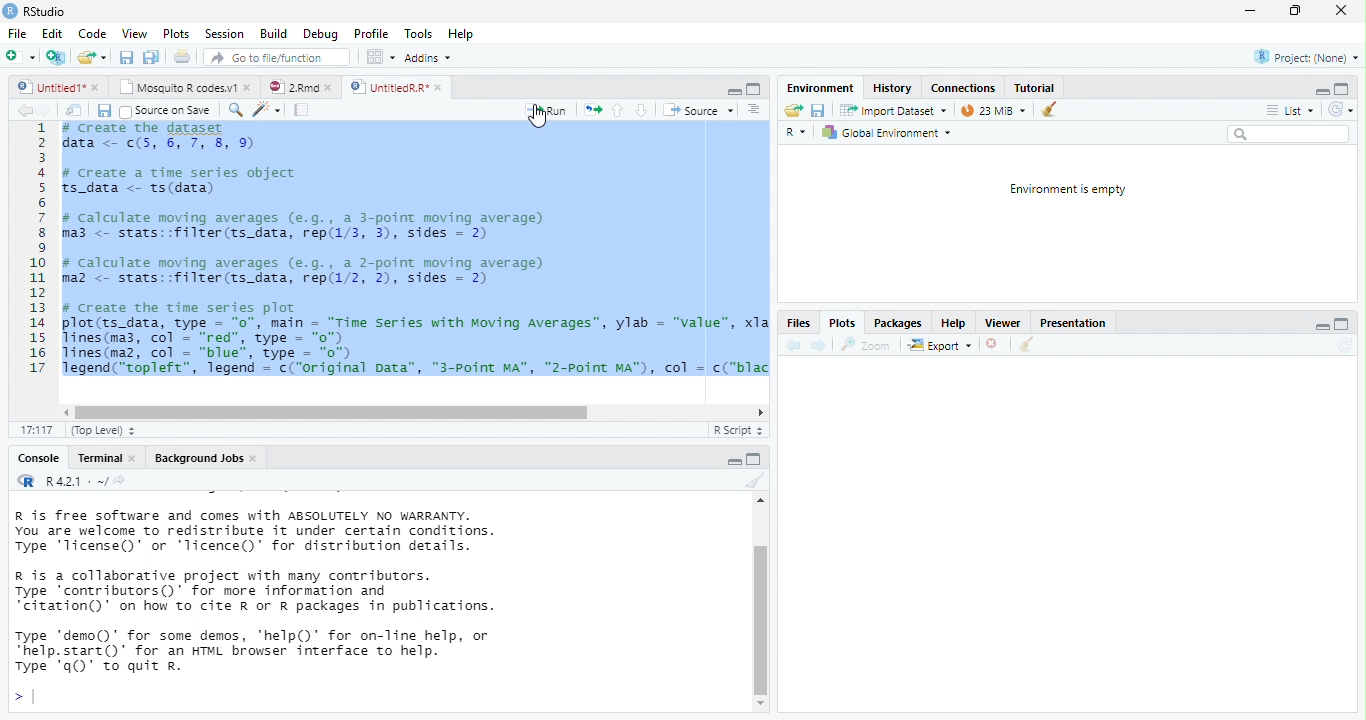  Describe the element at coordinates (387, 87) in the screenshot. I see `UntitiedR.R"` at that location.